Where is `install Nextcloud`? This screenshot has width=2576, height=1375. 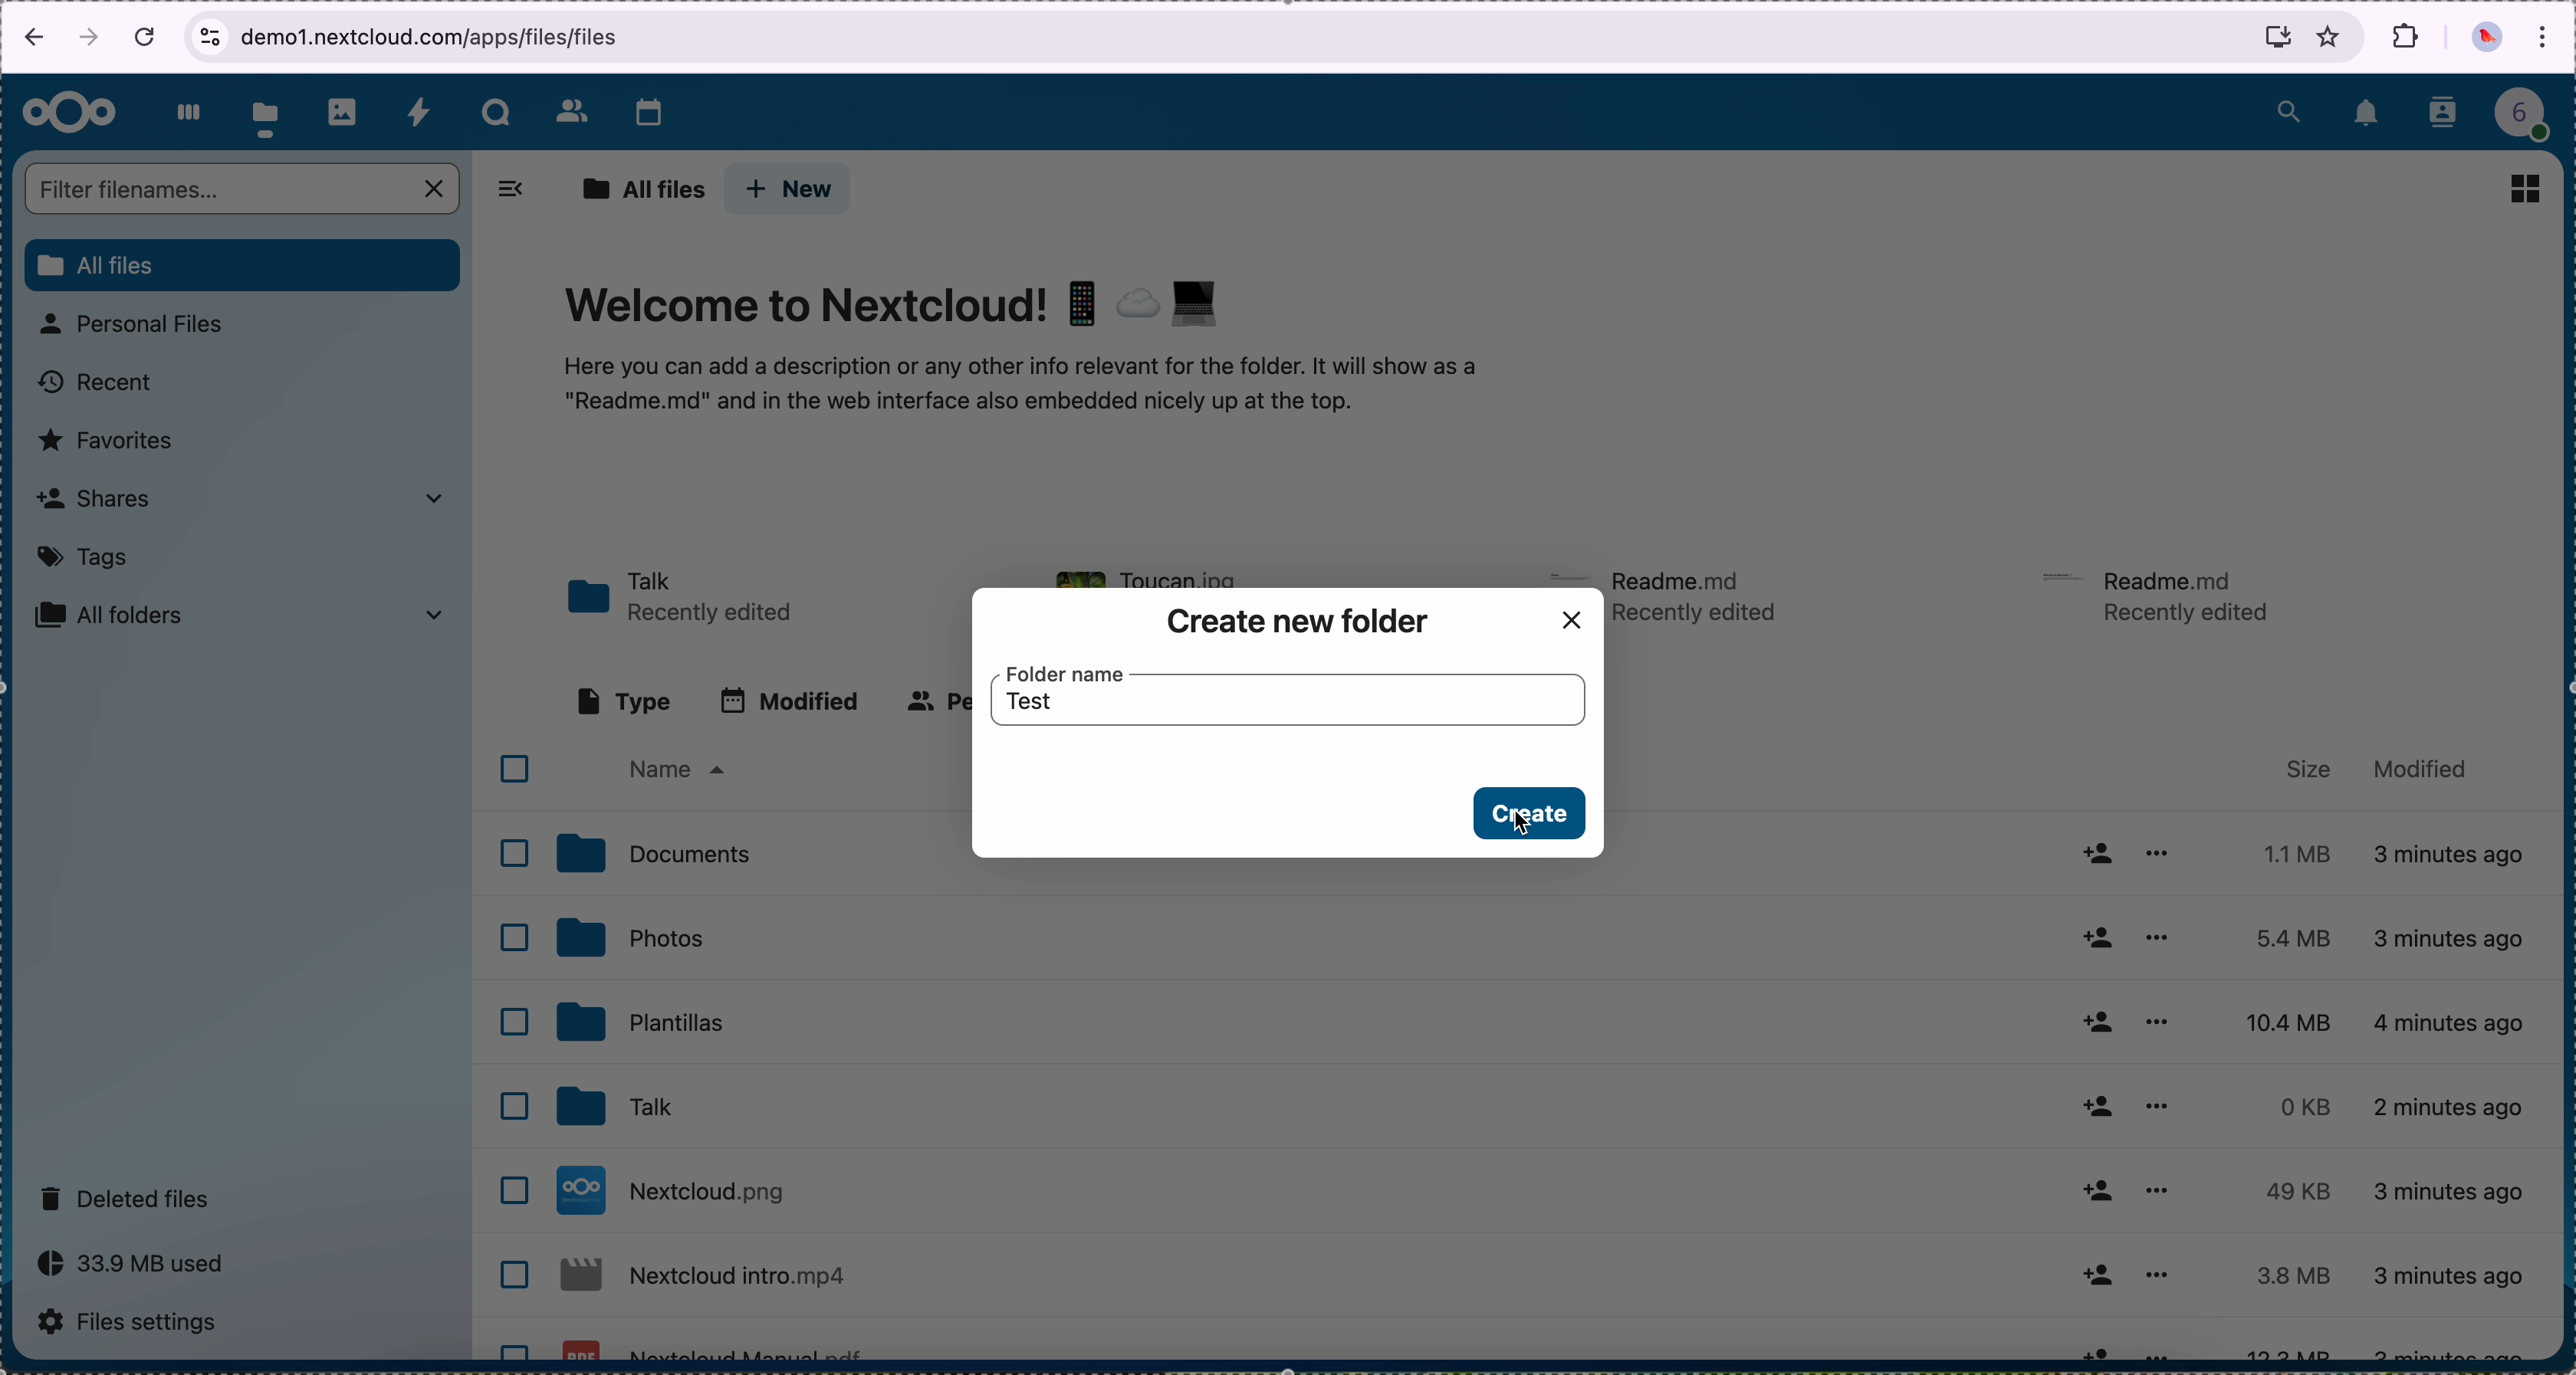 install Nextcloud is located at coordinates (2278, 41).